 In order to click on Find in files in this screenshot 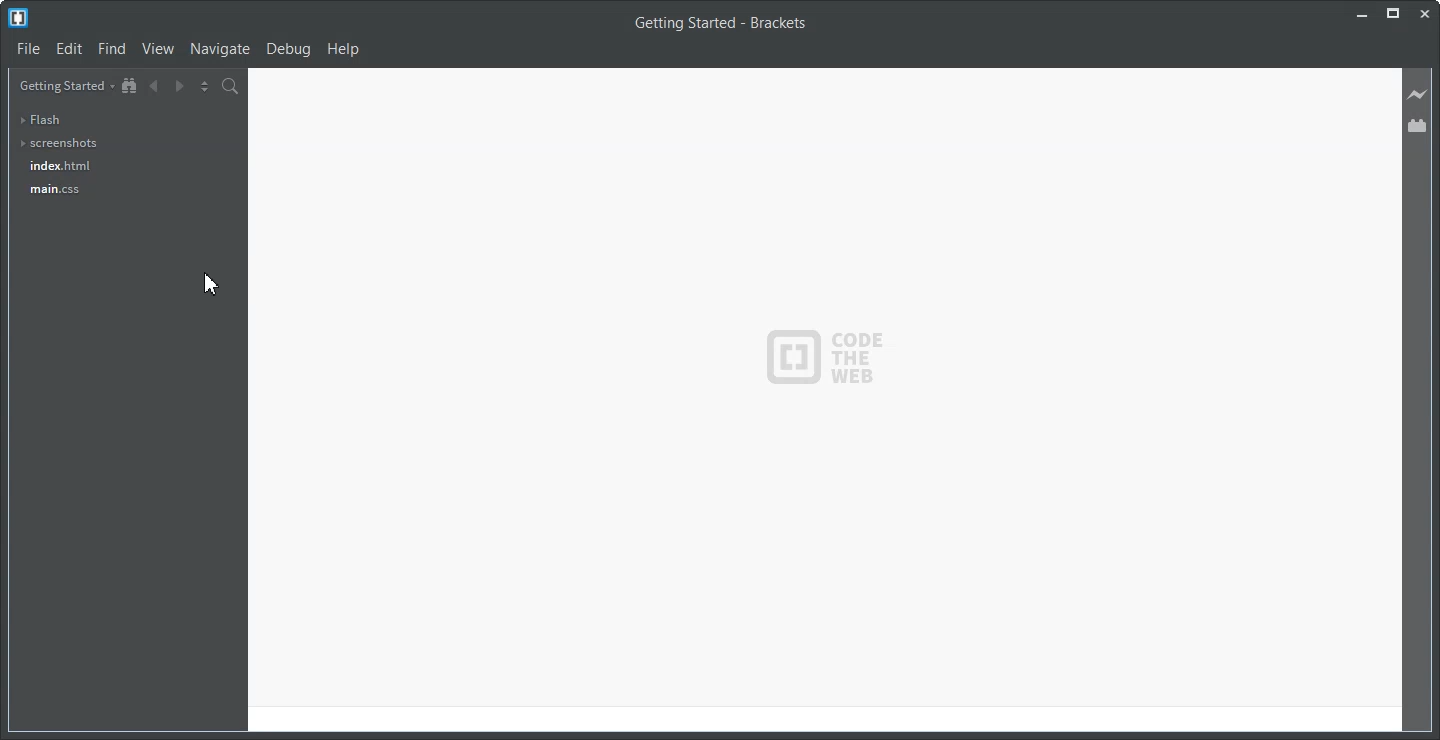, I will do `click(231, 86)`.